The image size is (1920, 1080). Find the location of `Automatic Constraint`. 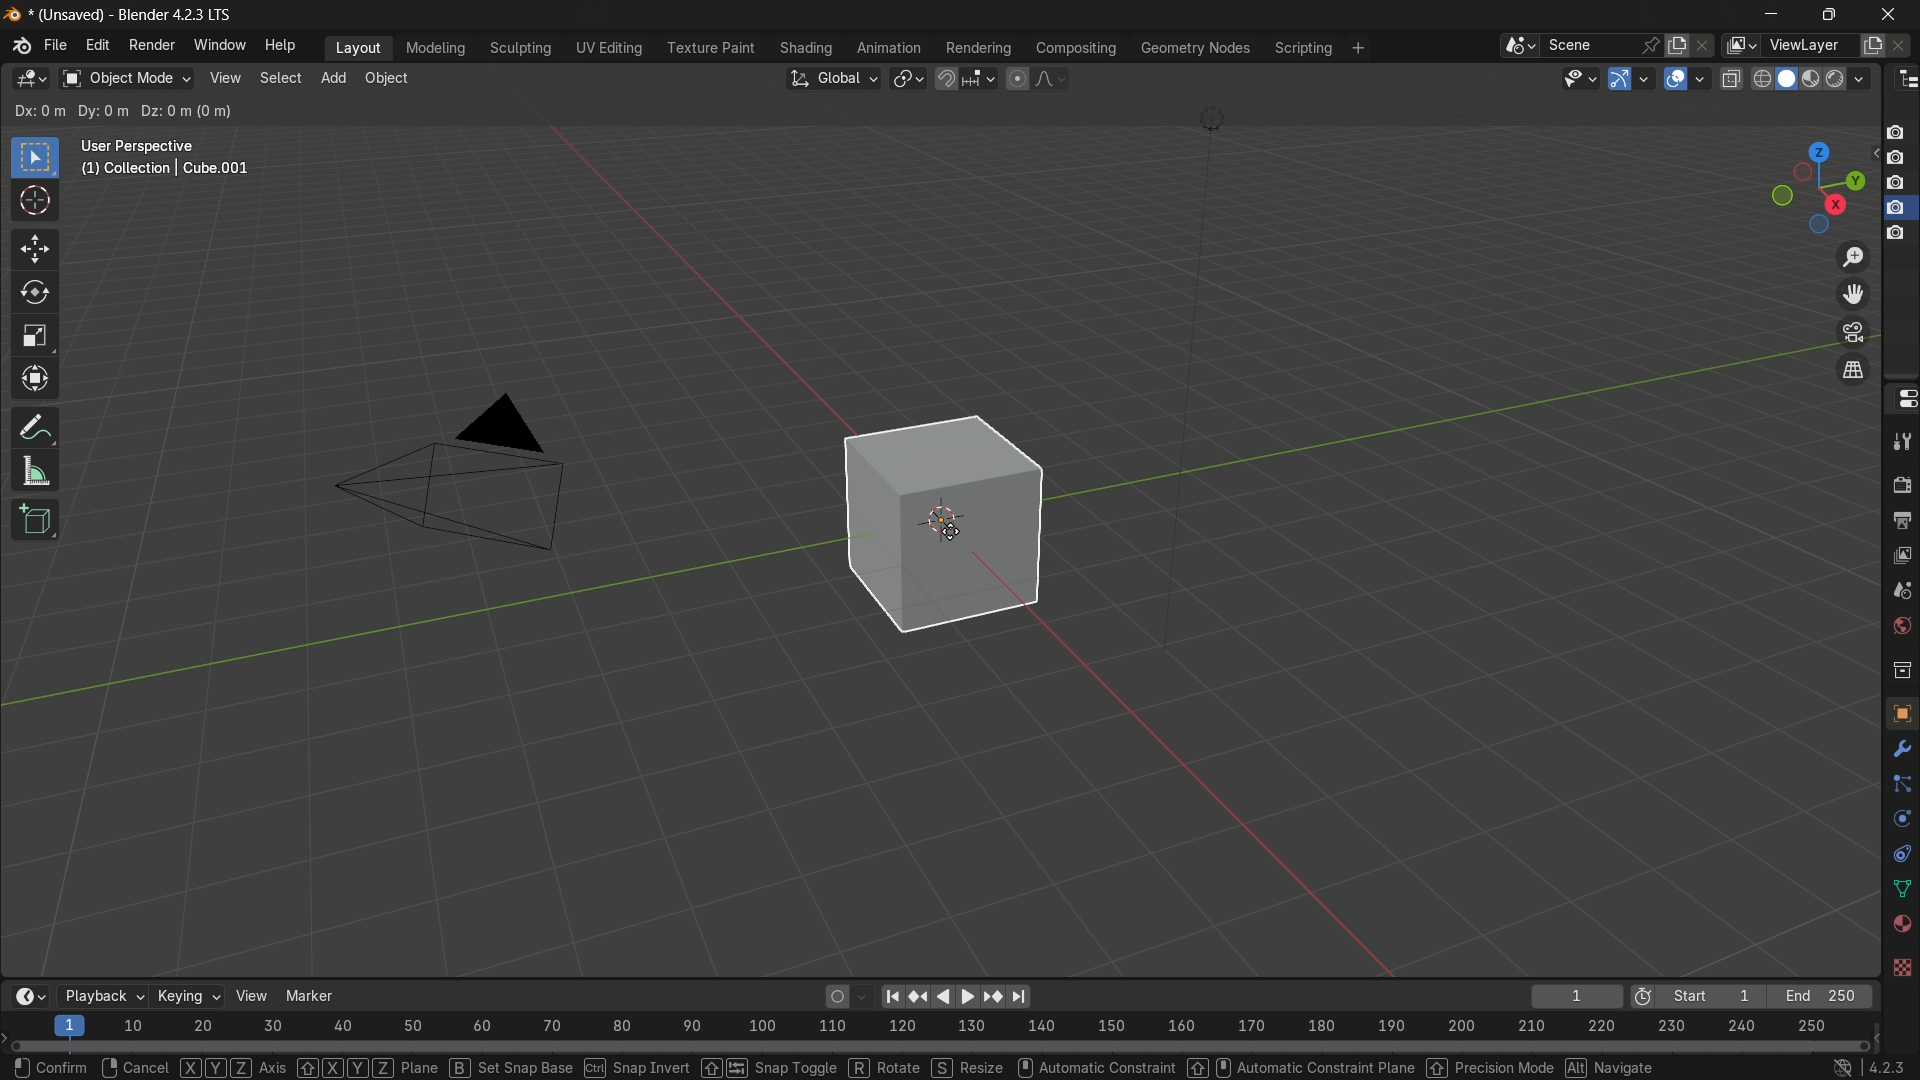

Automatic Constraint is located at coordinates (1114, 1067).